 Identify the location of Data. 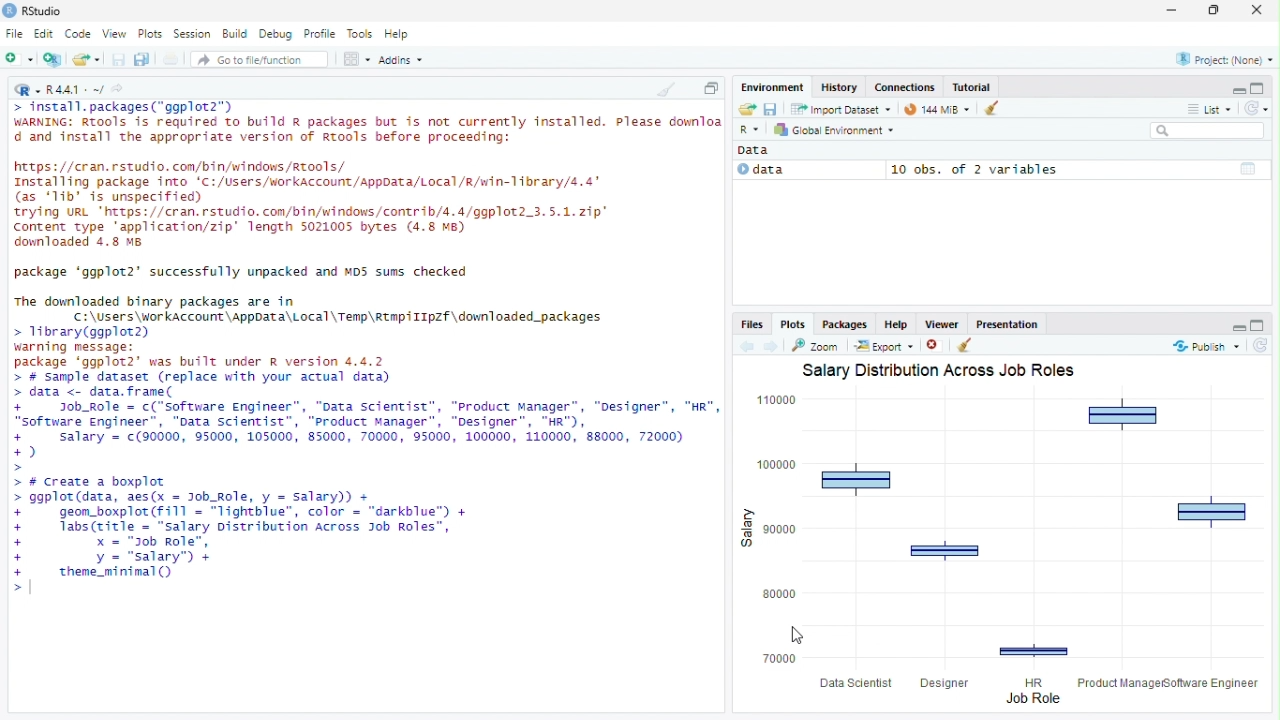
(758, 151).